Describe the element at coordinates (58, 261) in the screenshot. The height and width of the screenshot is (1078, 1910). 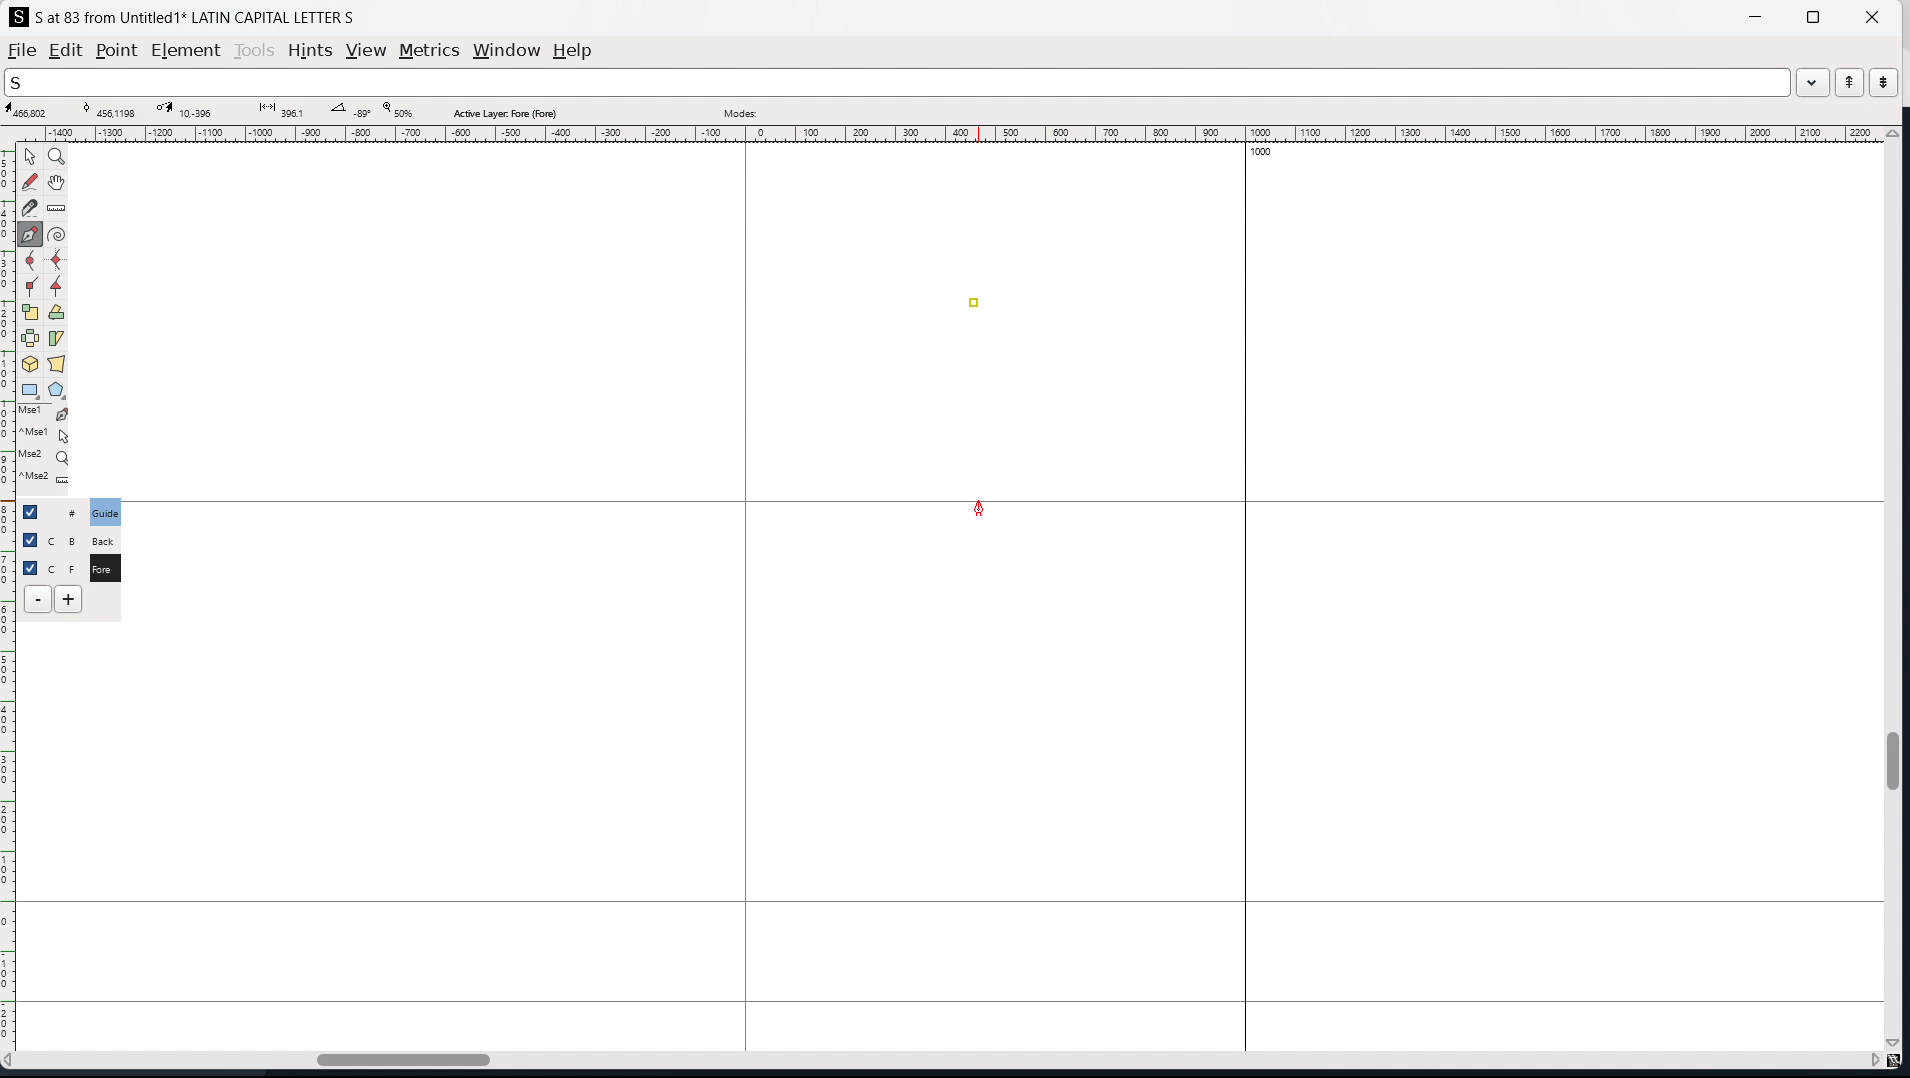
I see `add a curve point always either vertically or horizontally` at that location.